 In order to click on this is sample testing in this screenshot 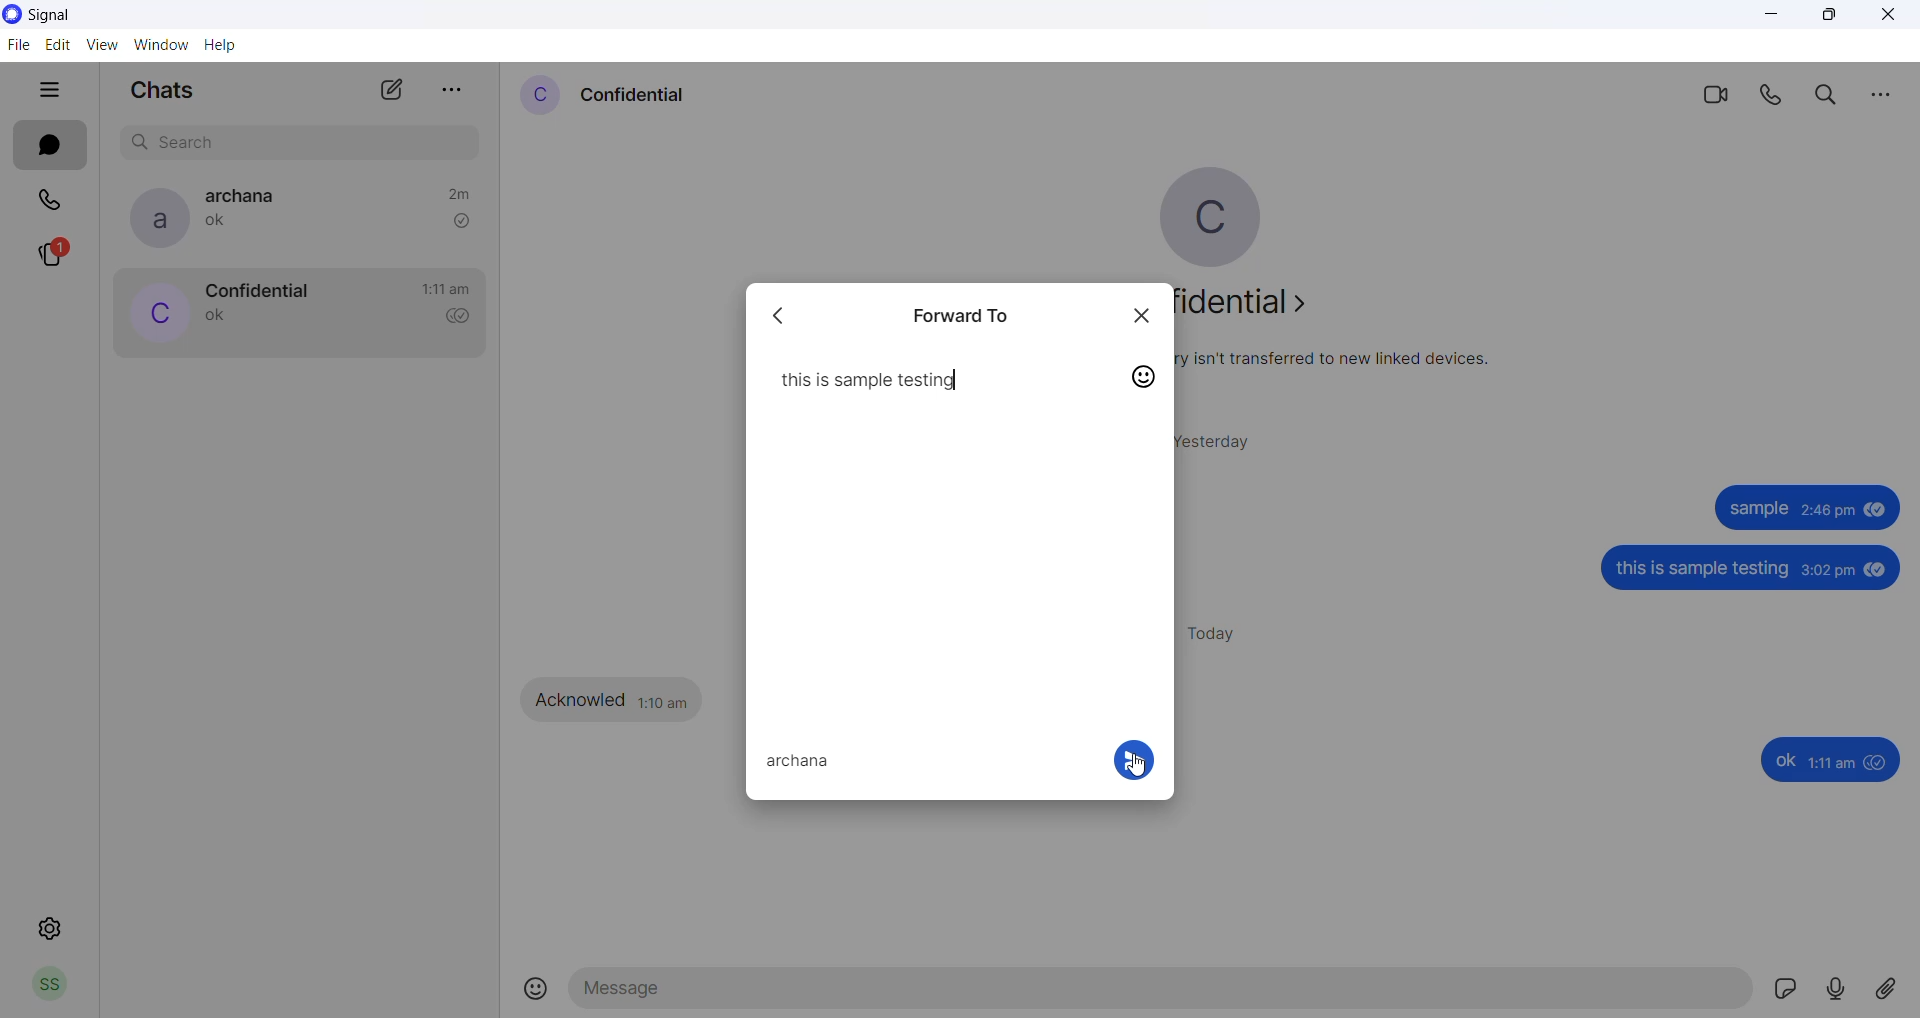, I will do `click(867, 380)`.